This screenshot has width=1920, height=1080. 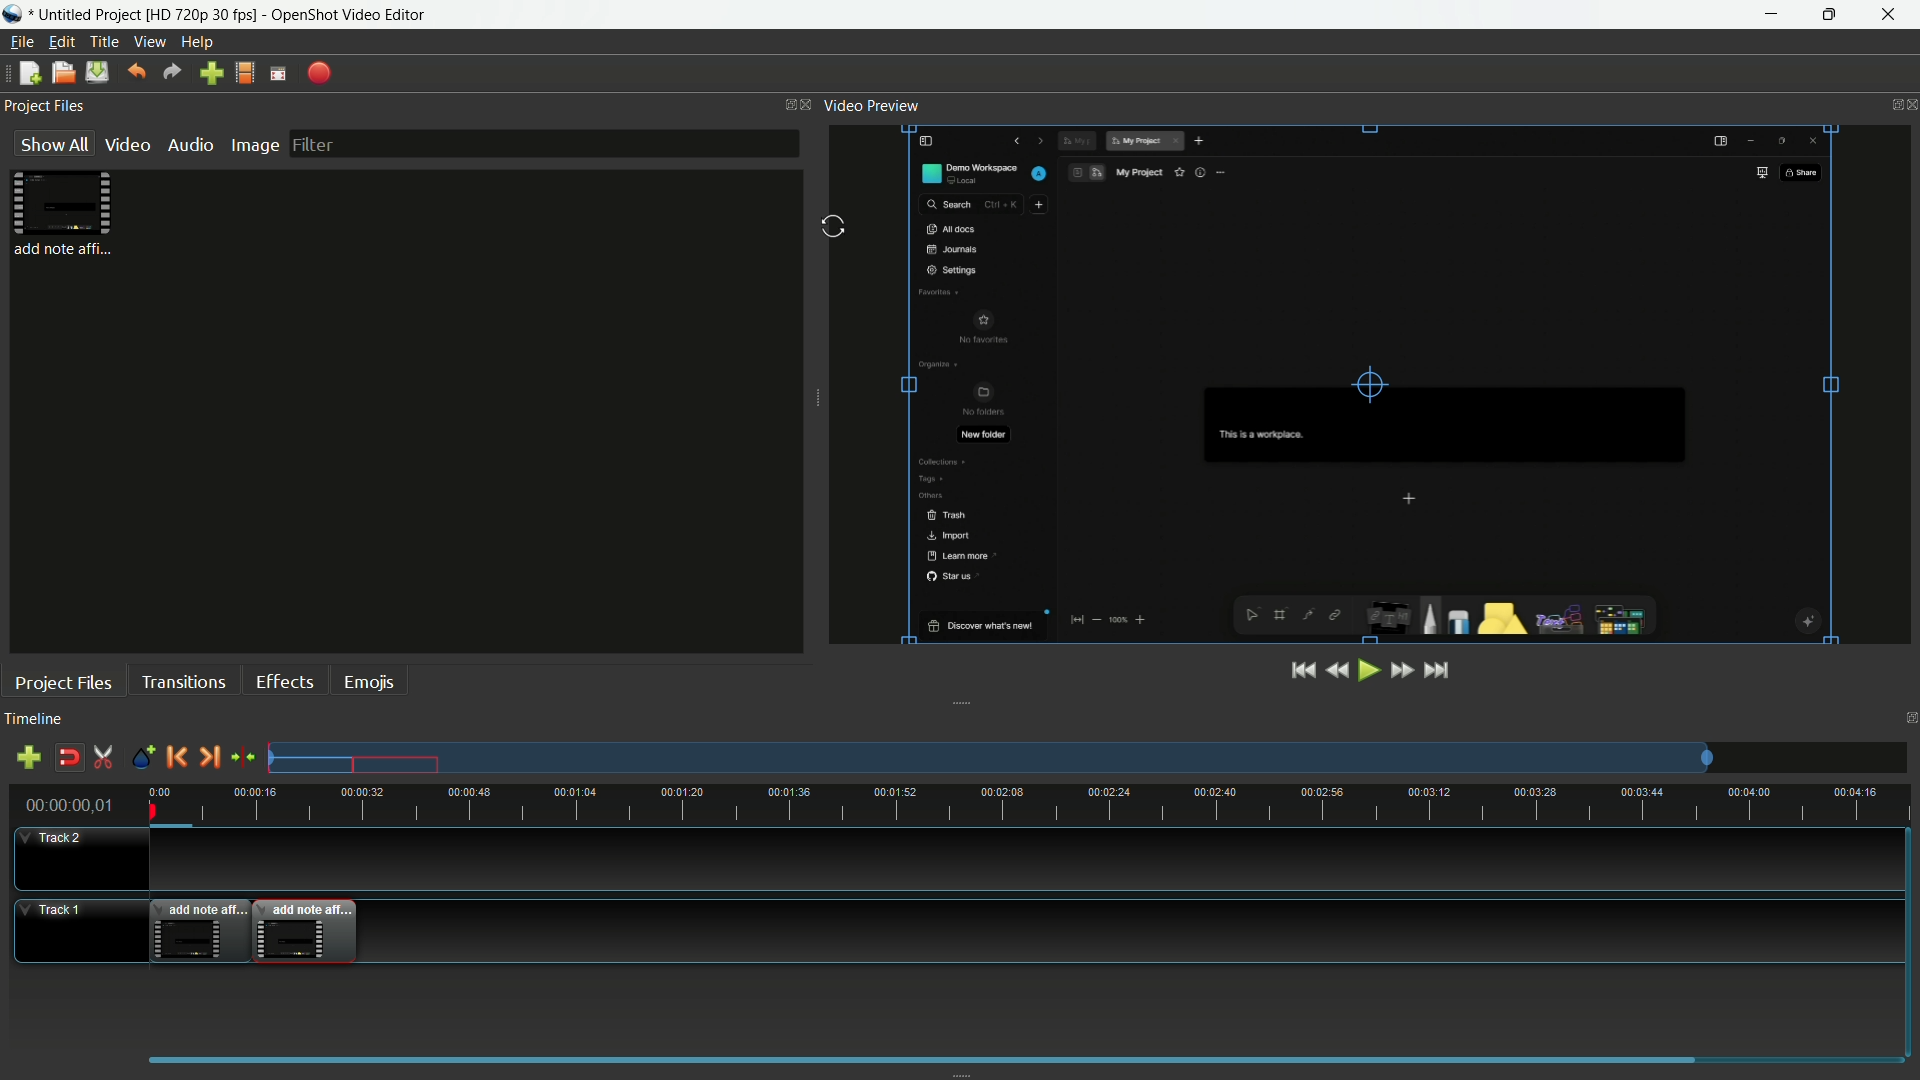 I want to click on save files, so click(x=96, y=72).